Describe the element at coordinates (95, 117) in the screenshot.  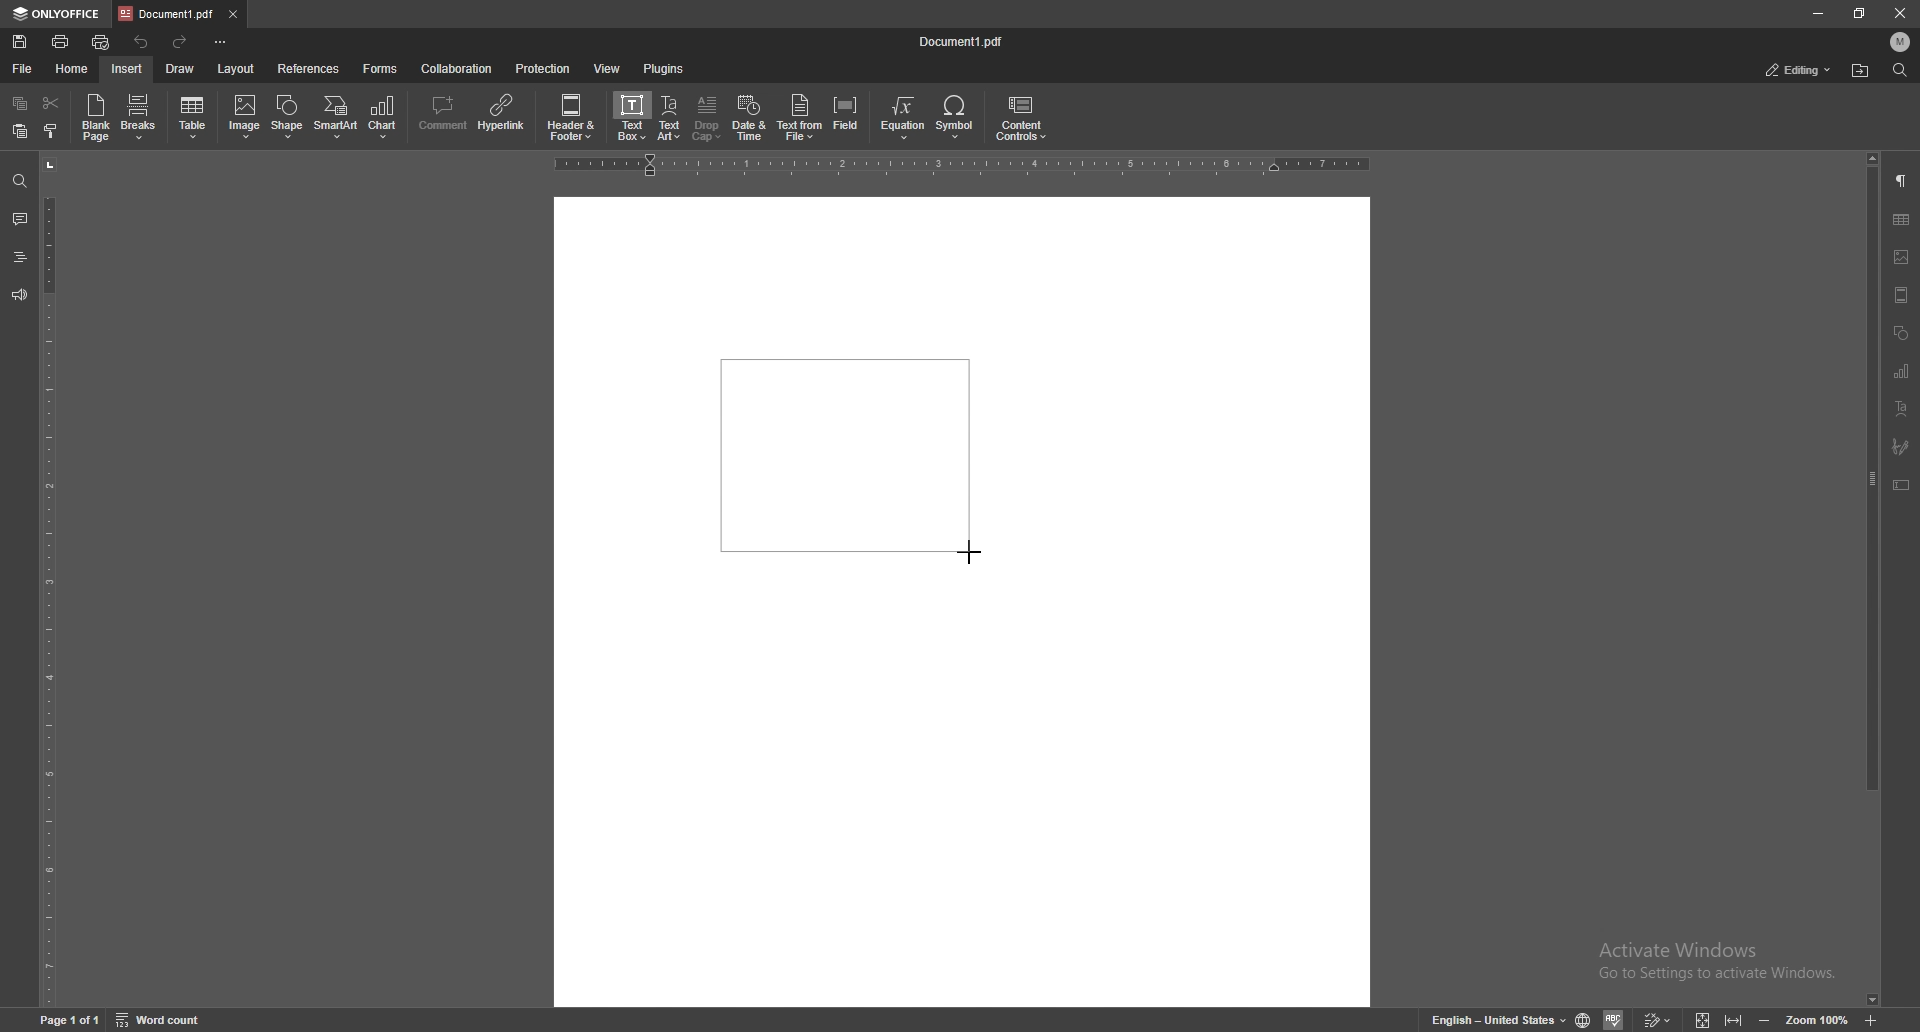
I see `blank page` at that location.